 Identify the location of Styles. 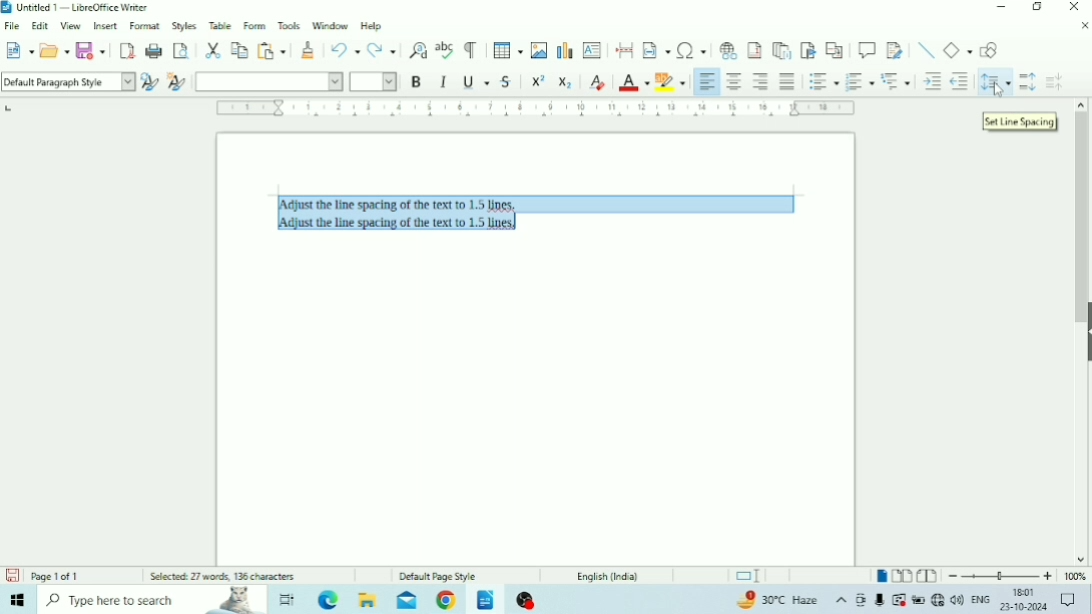
(184, 25).